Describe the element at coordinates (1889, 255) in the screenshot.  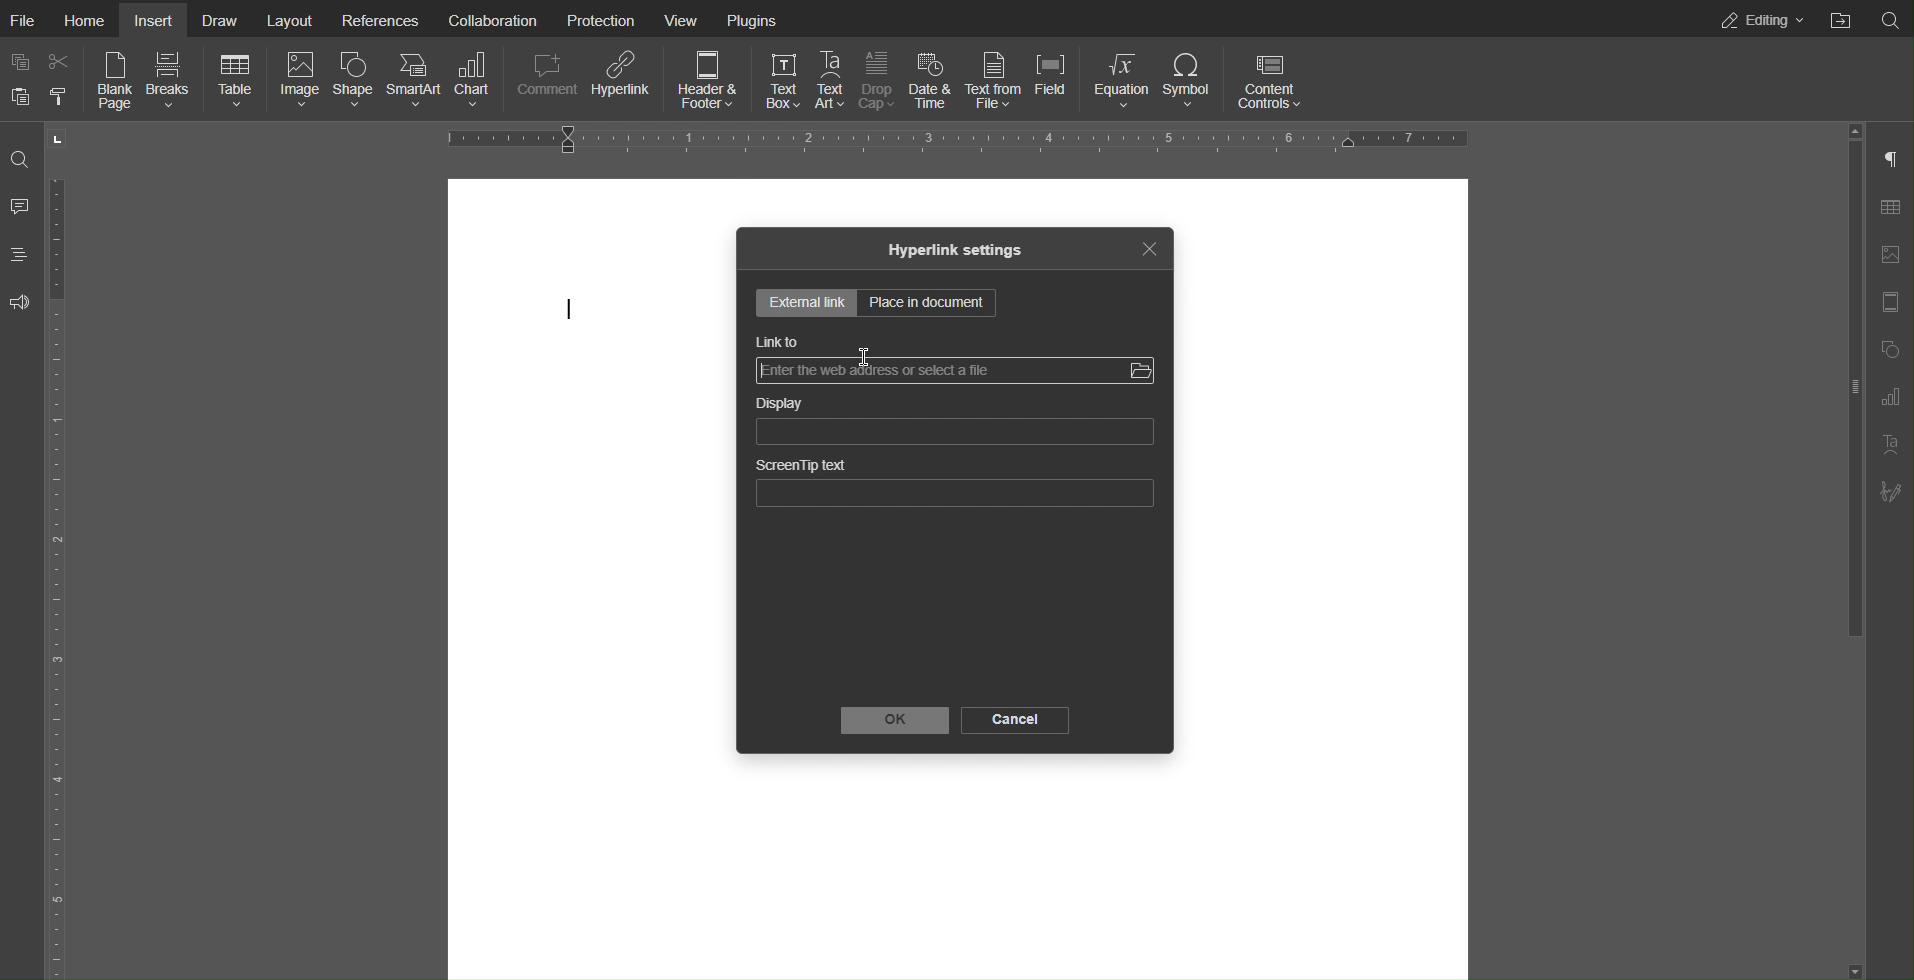
I see `Image Settings` at that location.